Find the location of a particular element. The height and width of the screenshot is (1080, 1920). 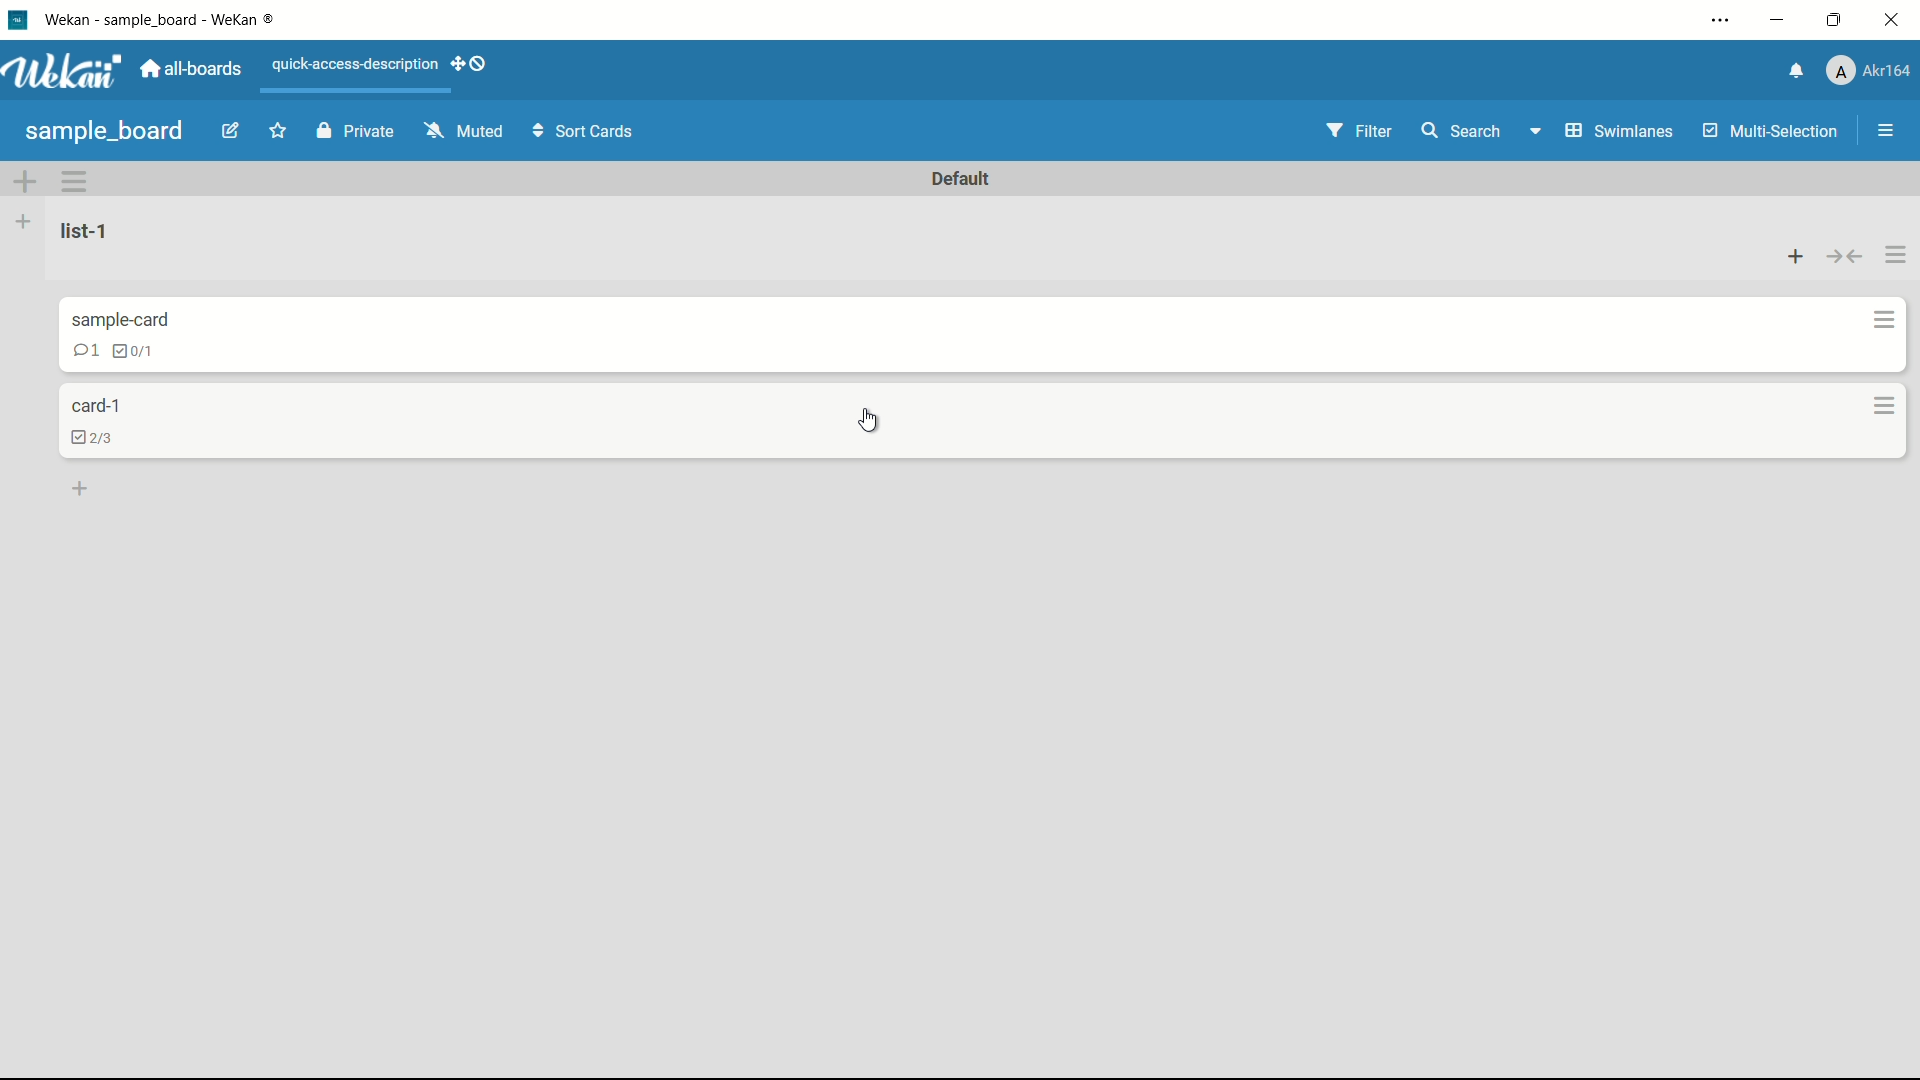

dekstop drag bar is located at coordinates (473, 66).